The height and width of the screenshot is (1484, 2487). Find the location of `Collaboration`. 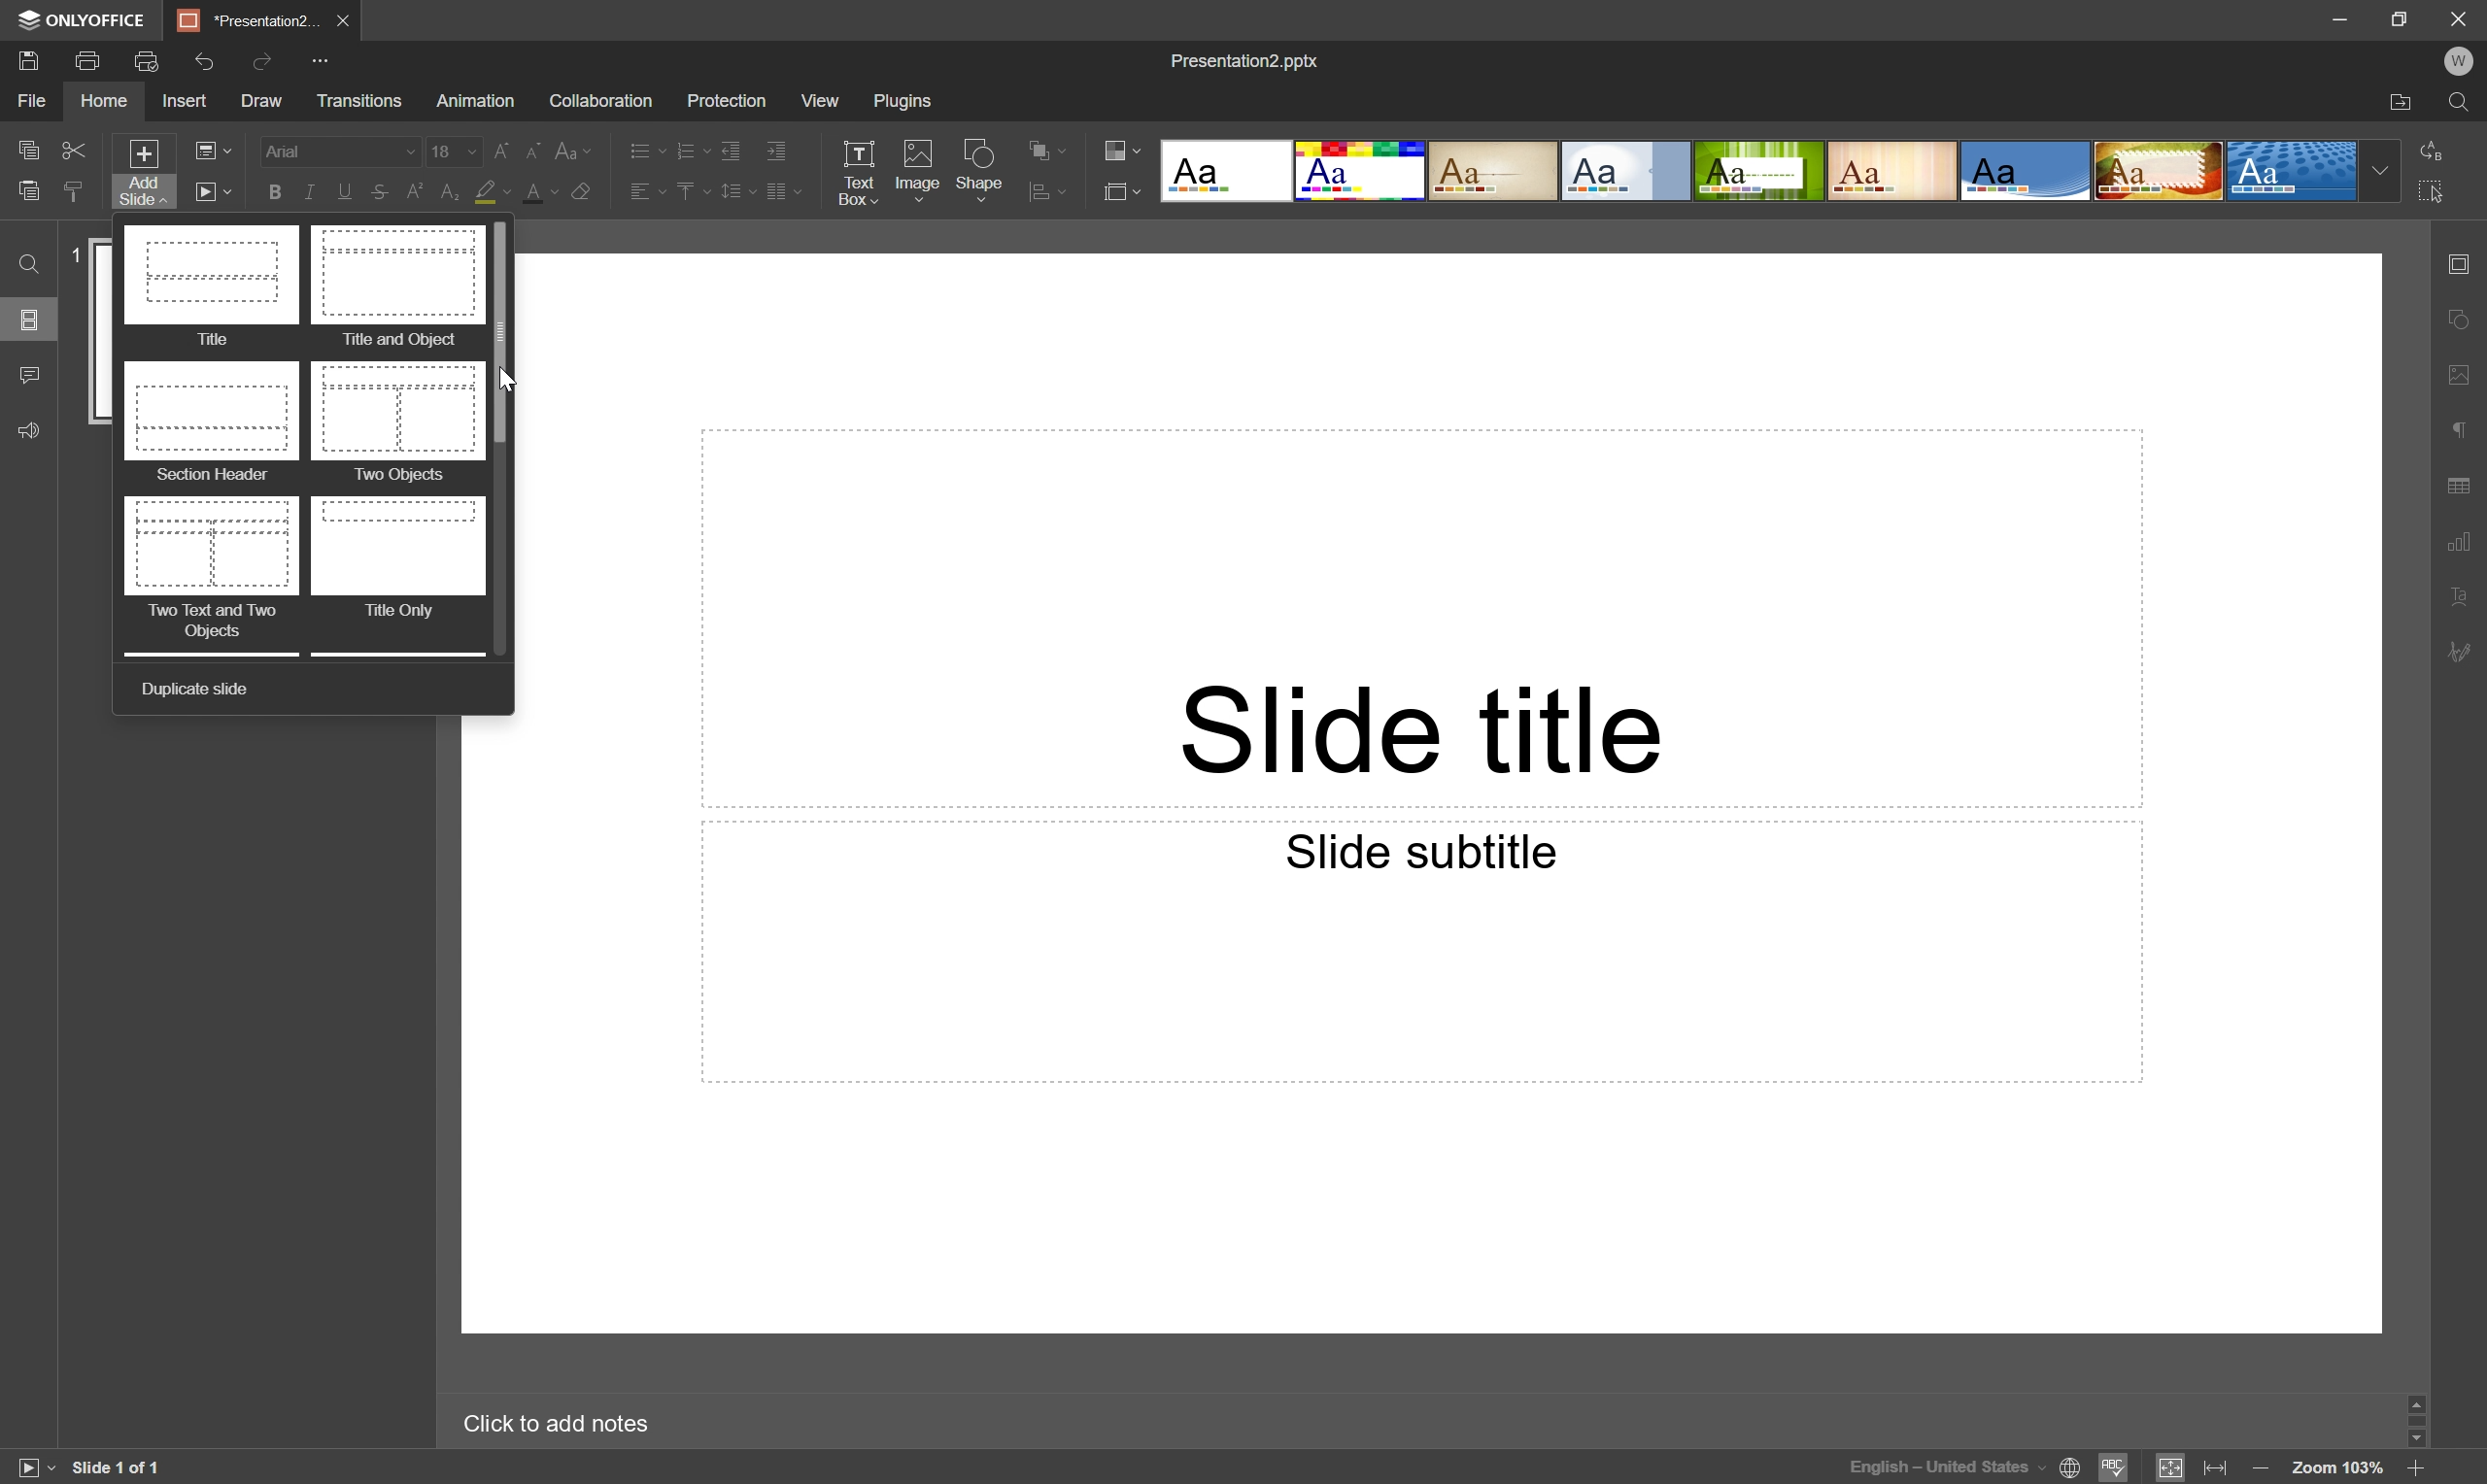

Collaboration is located at coordinates (602, 100).